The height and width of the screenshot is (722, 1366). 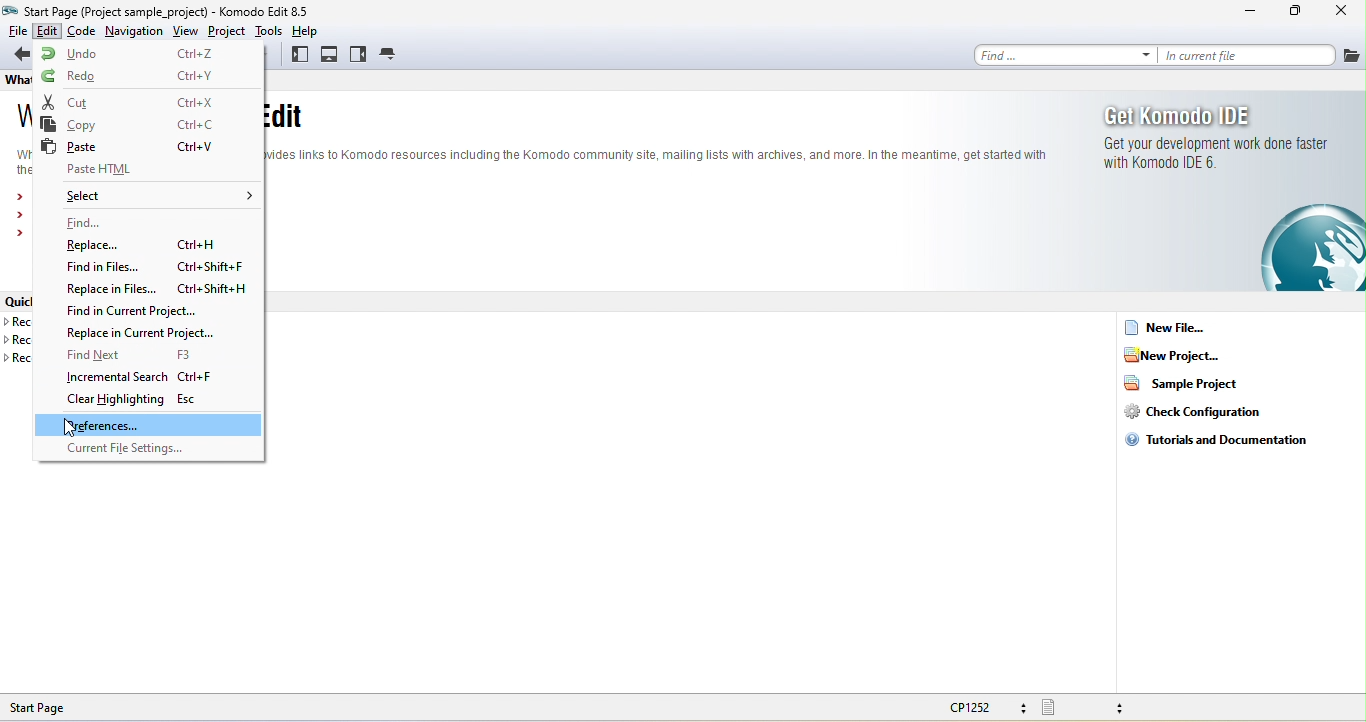 What do you see at coordinates (150, 309) in the screenshot?
I see `find in current project` at bounding box center [150, 309].